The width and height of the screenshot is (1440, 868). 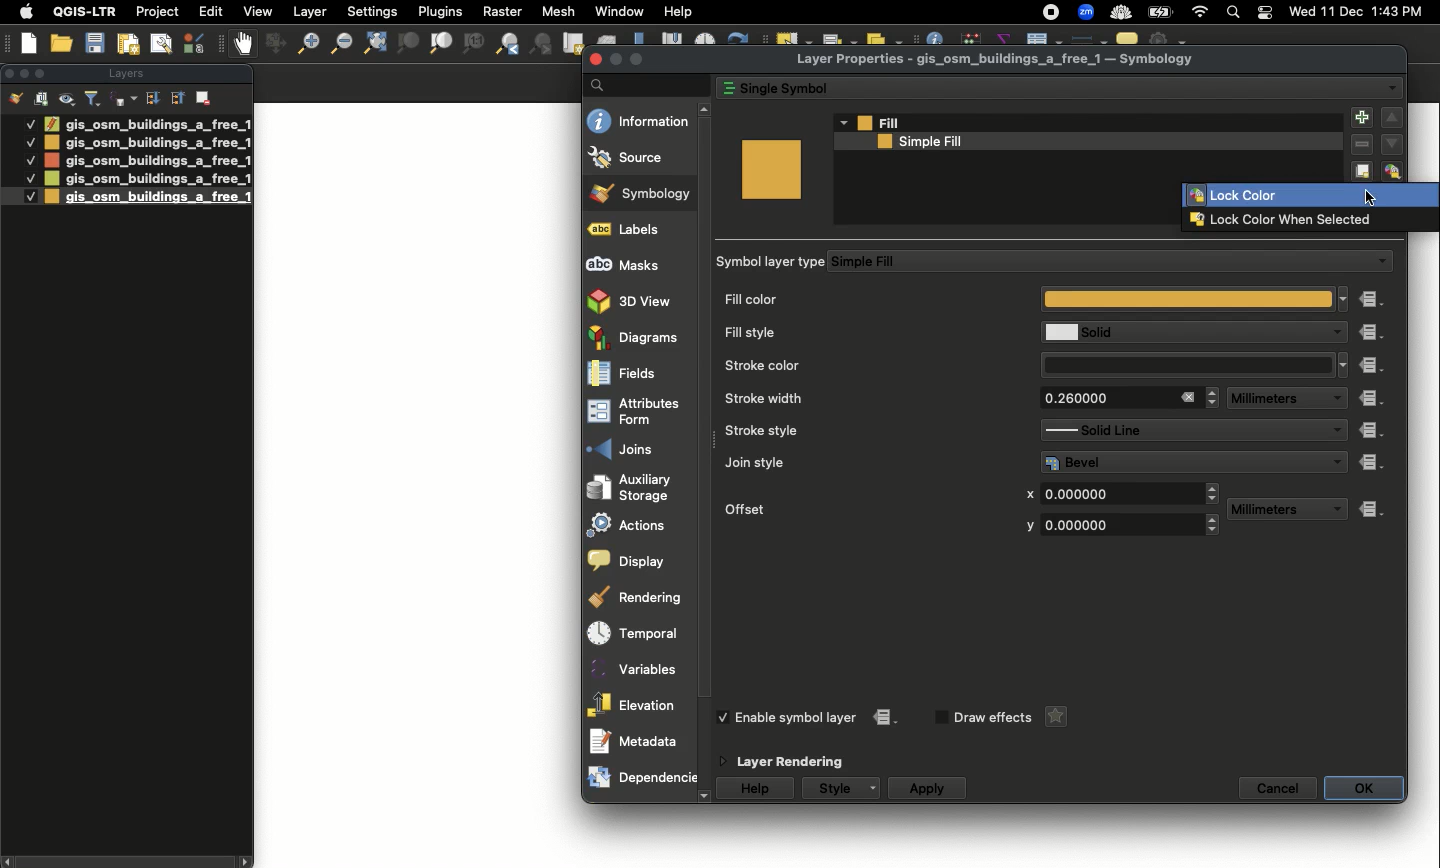 What do you see at coordinates (1362, 146) in the screenshot?
I see `Remove` at bounding box center [1362, 146].